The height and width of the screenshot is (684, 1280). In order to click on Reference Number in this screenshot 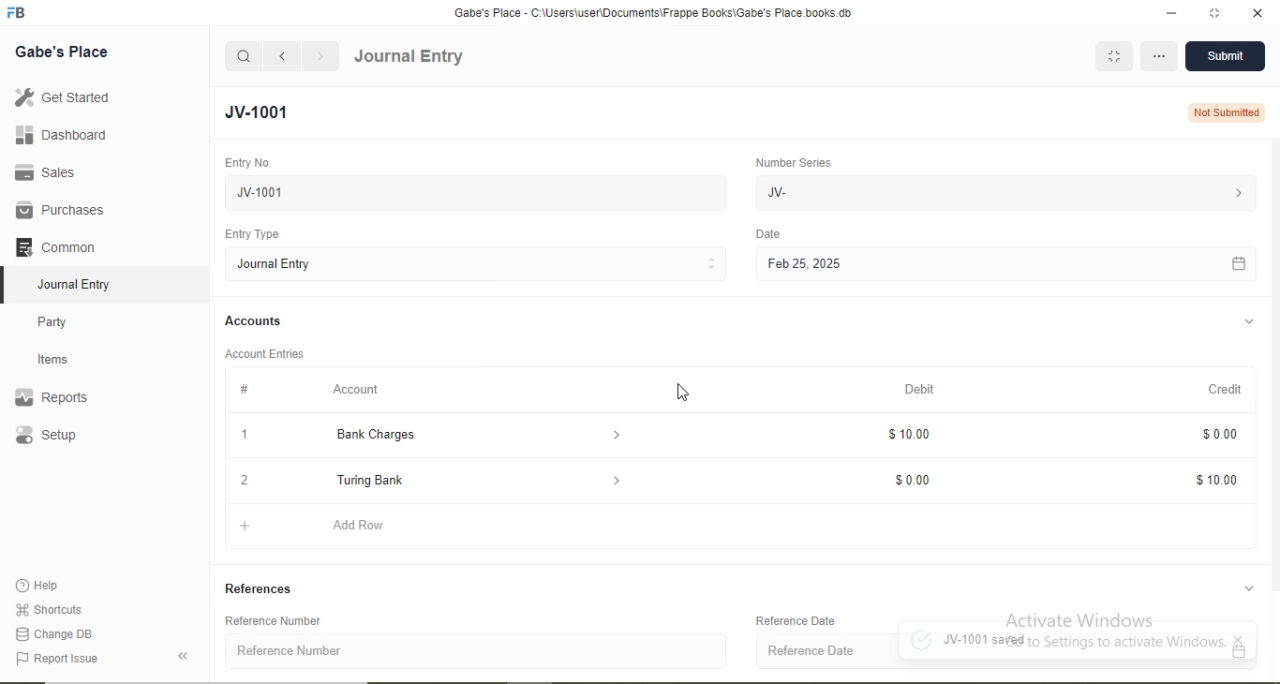, I will do `click(281, 621)`.